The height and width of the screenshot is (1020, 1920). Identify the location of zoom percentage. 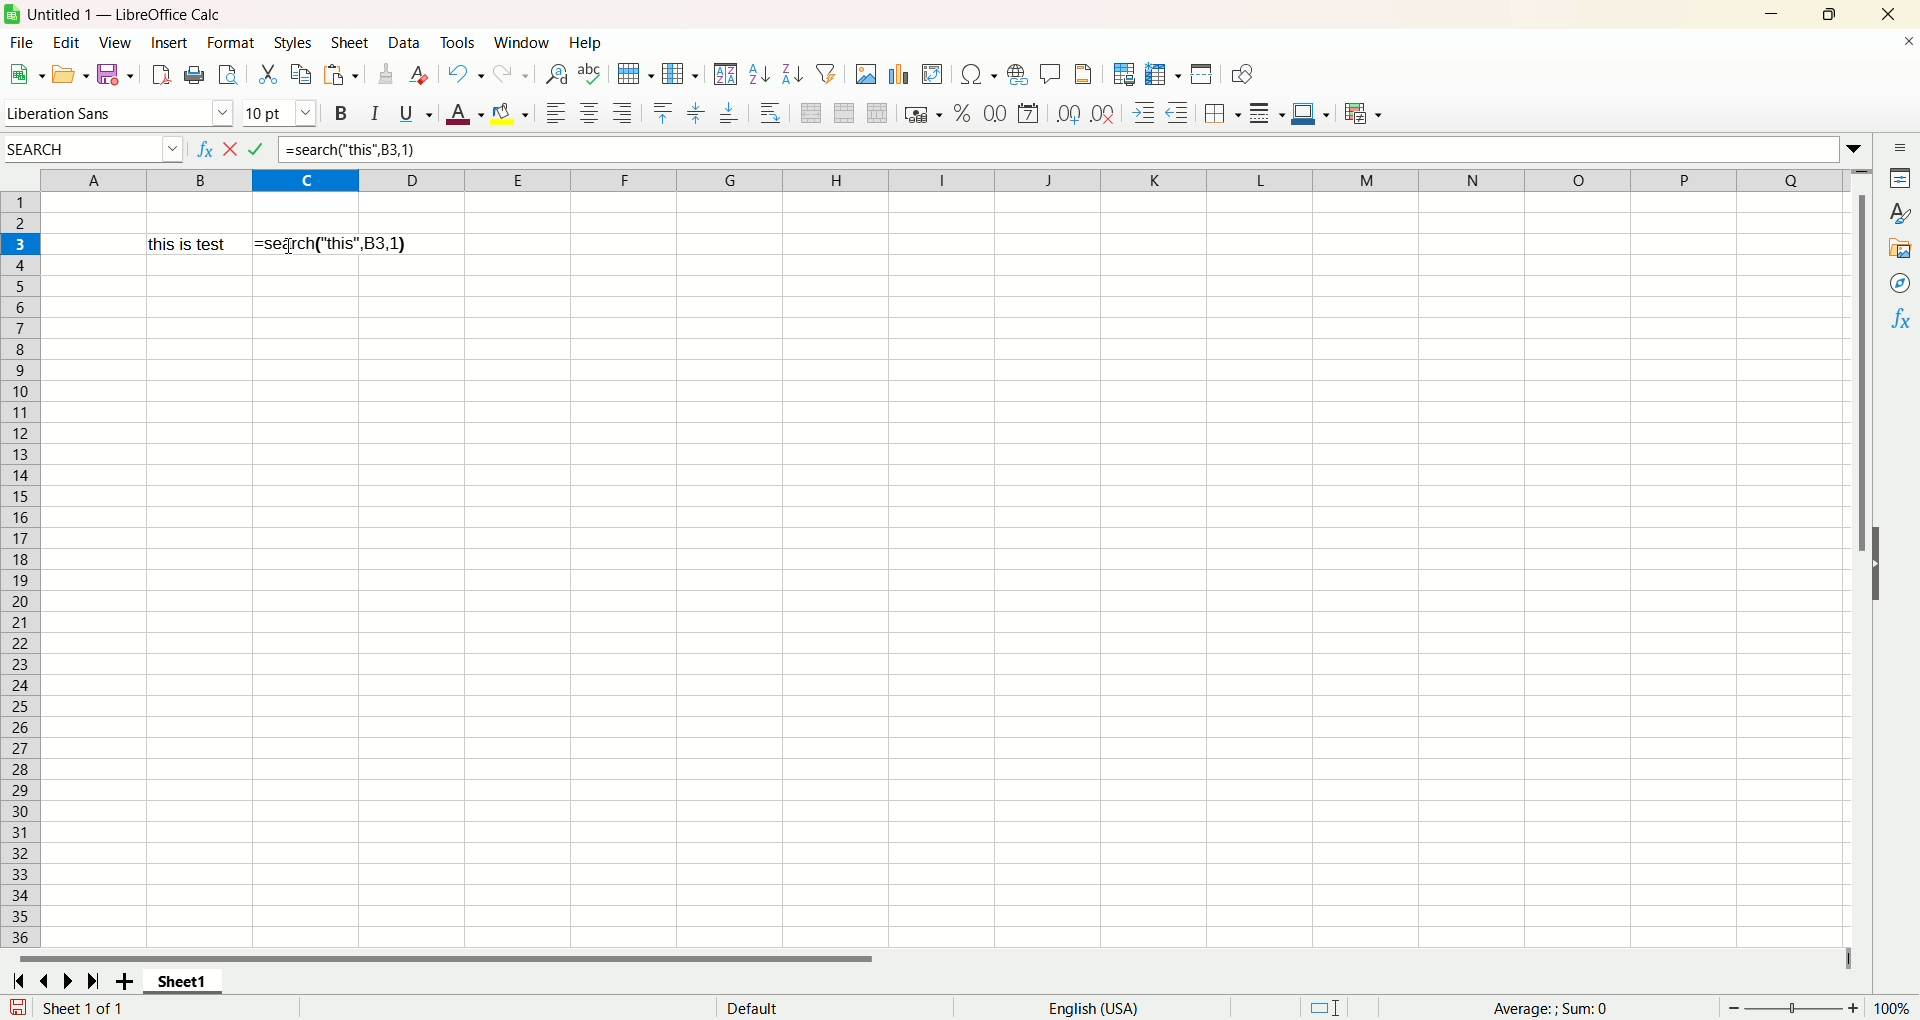
(1895, 1008).